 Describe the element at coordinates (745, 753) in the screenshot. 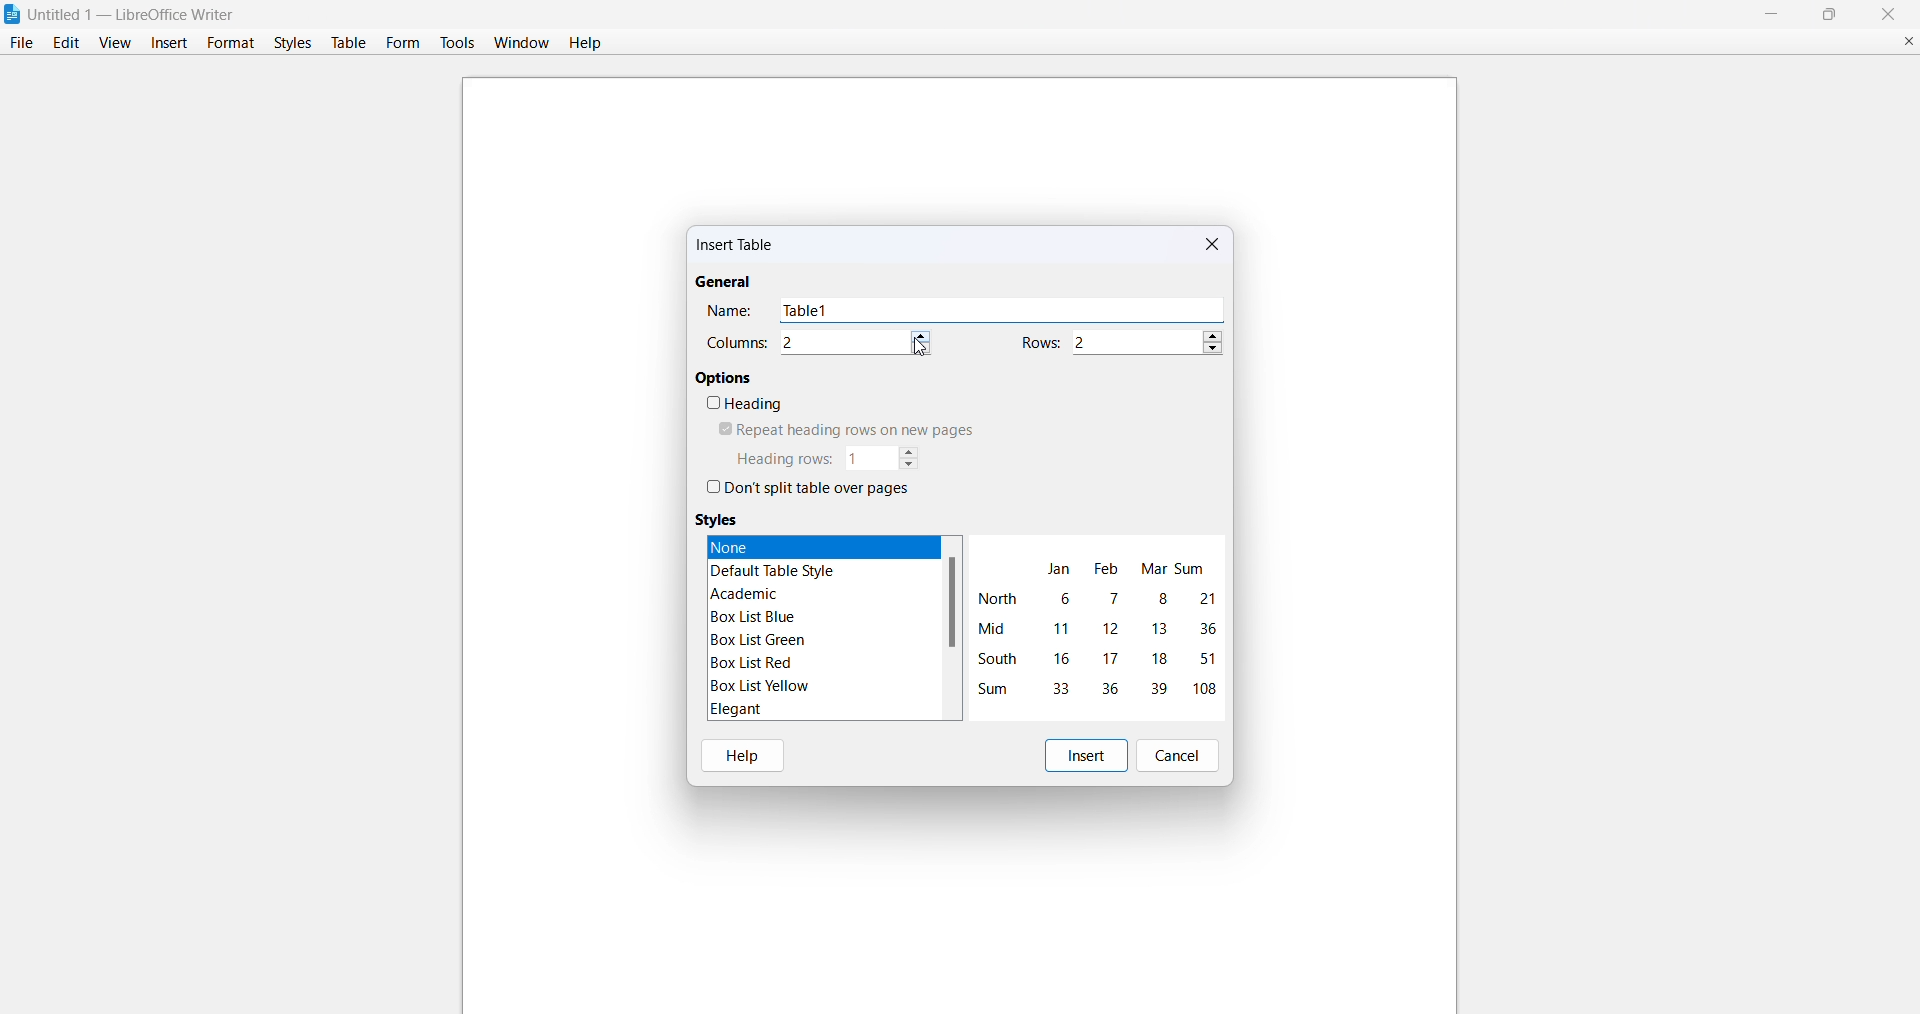

I see `help` at that location.